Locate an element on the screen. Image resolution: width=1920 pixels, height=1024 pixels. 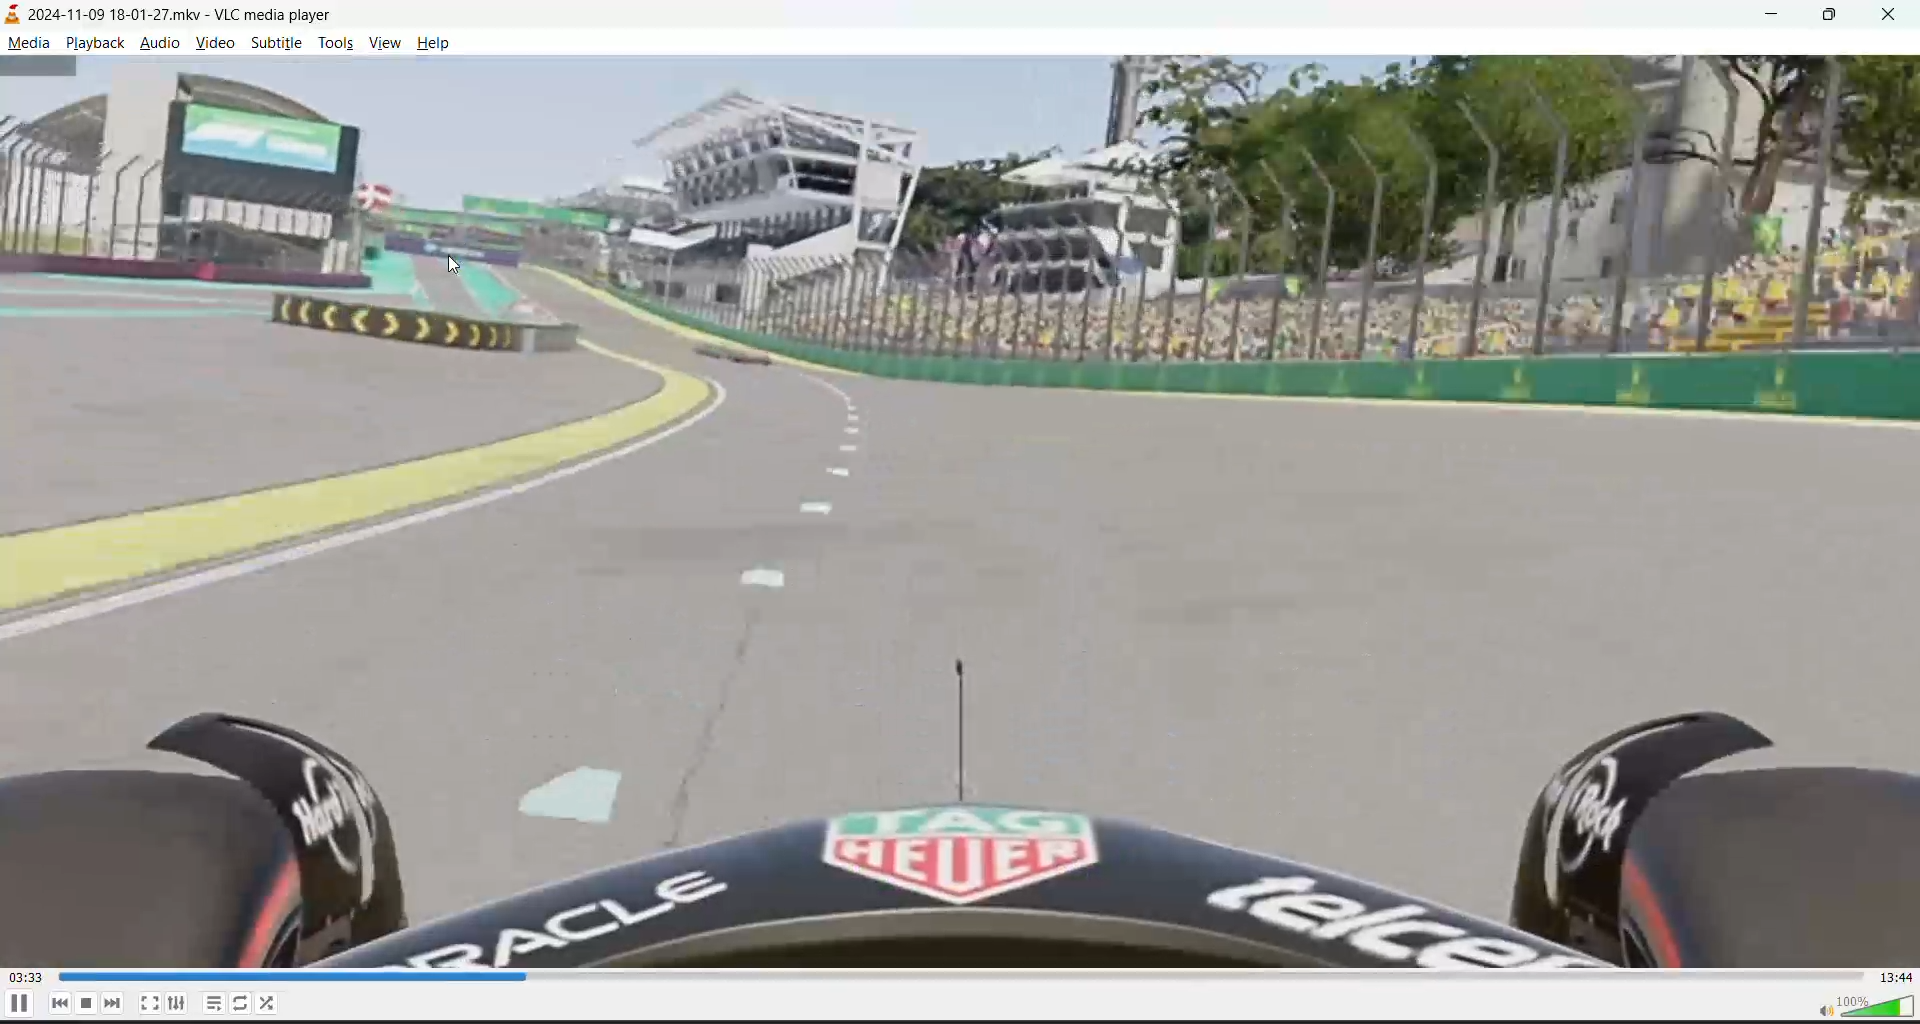
minimize is located at coordinates (1785, 18).